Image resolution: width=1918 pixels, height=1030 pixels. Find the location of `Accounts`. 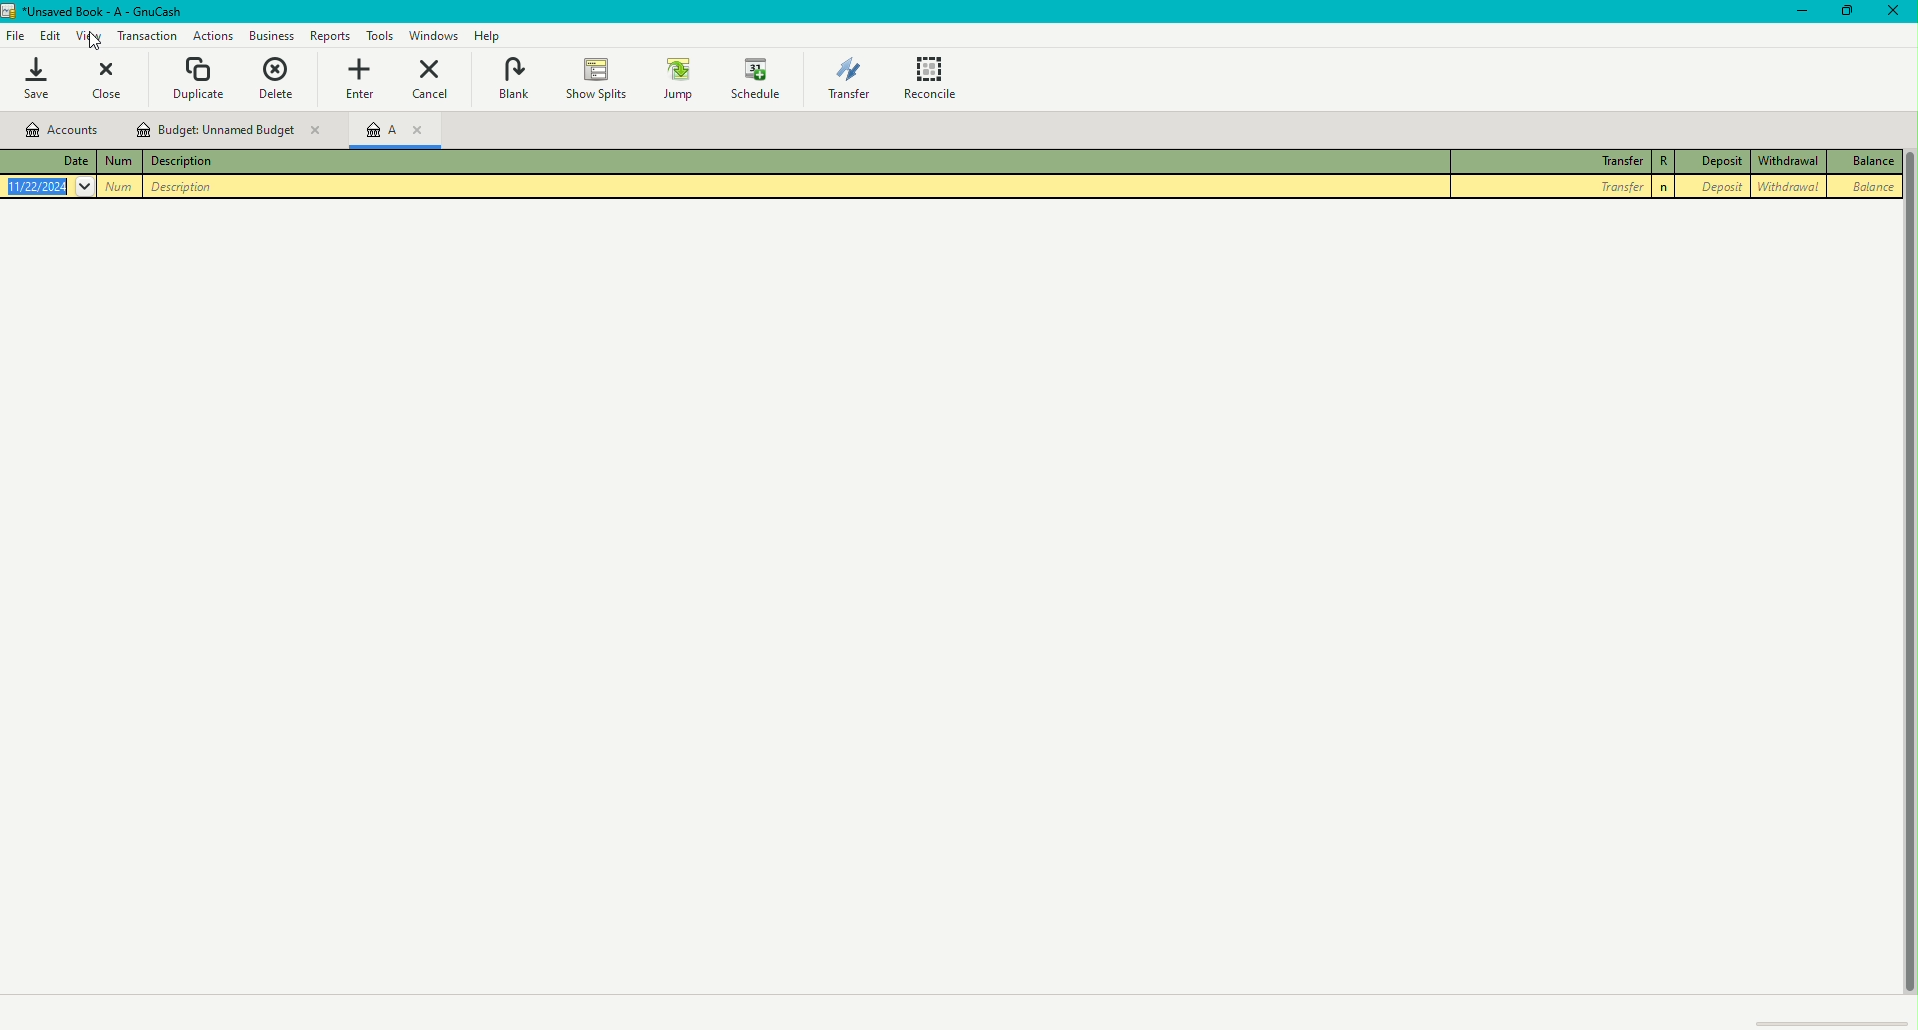

Accounts is located at coordinates (64, 130).